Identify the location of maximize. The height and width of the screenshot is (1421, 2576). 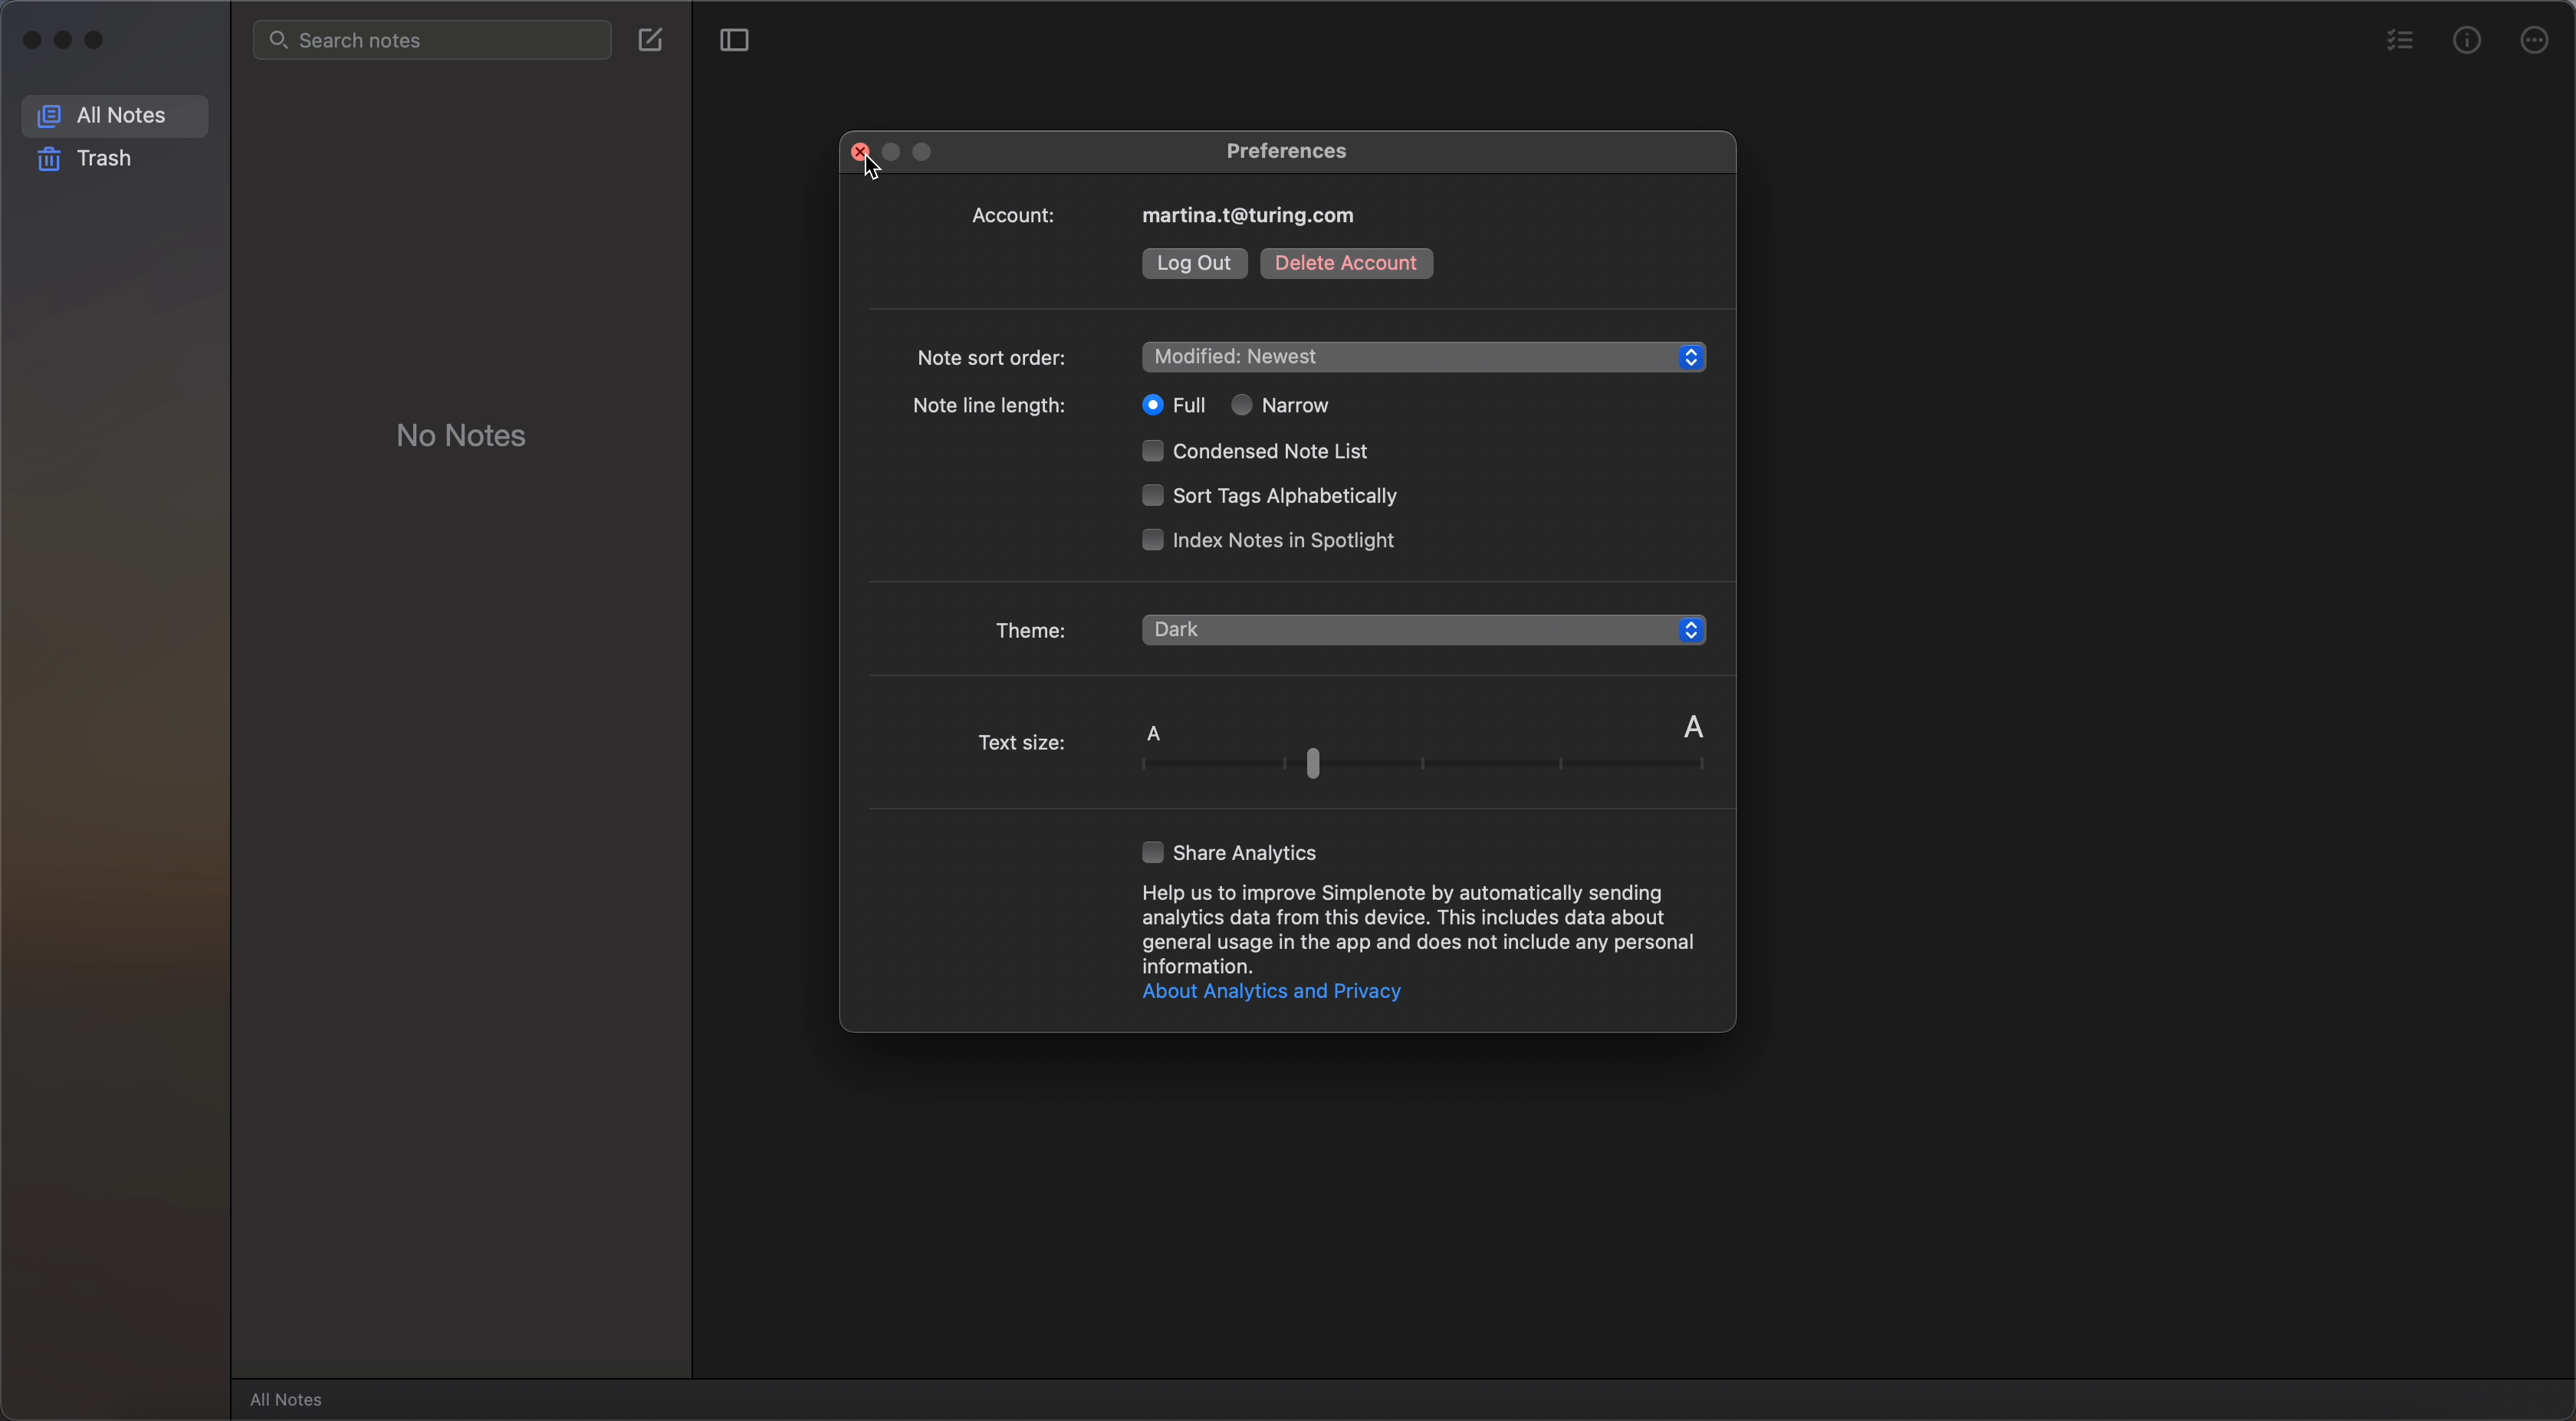
(102, 42).